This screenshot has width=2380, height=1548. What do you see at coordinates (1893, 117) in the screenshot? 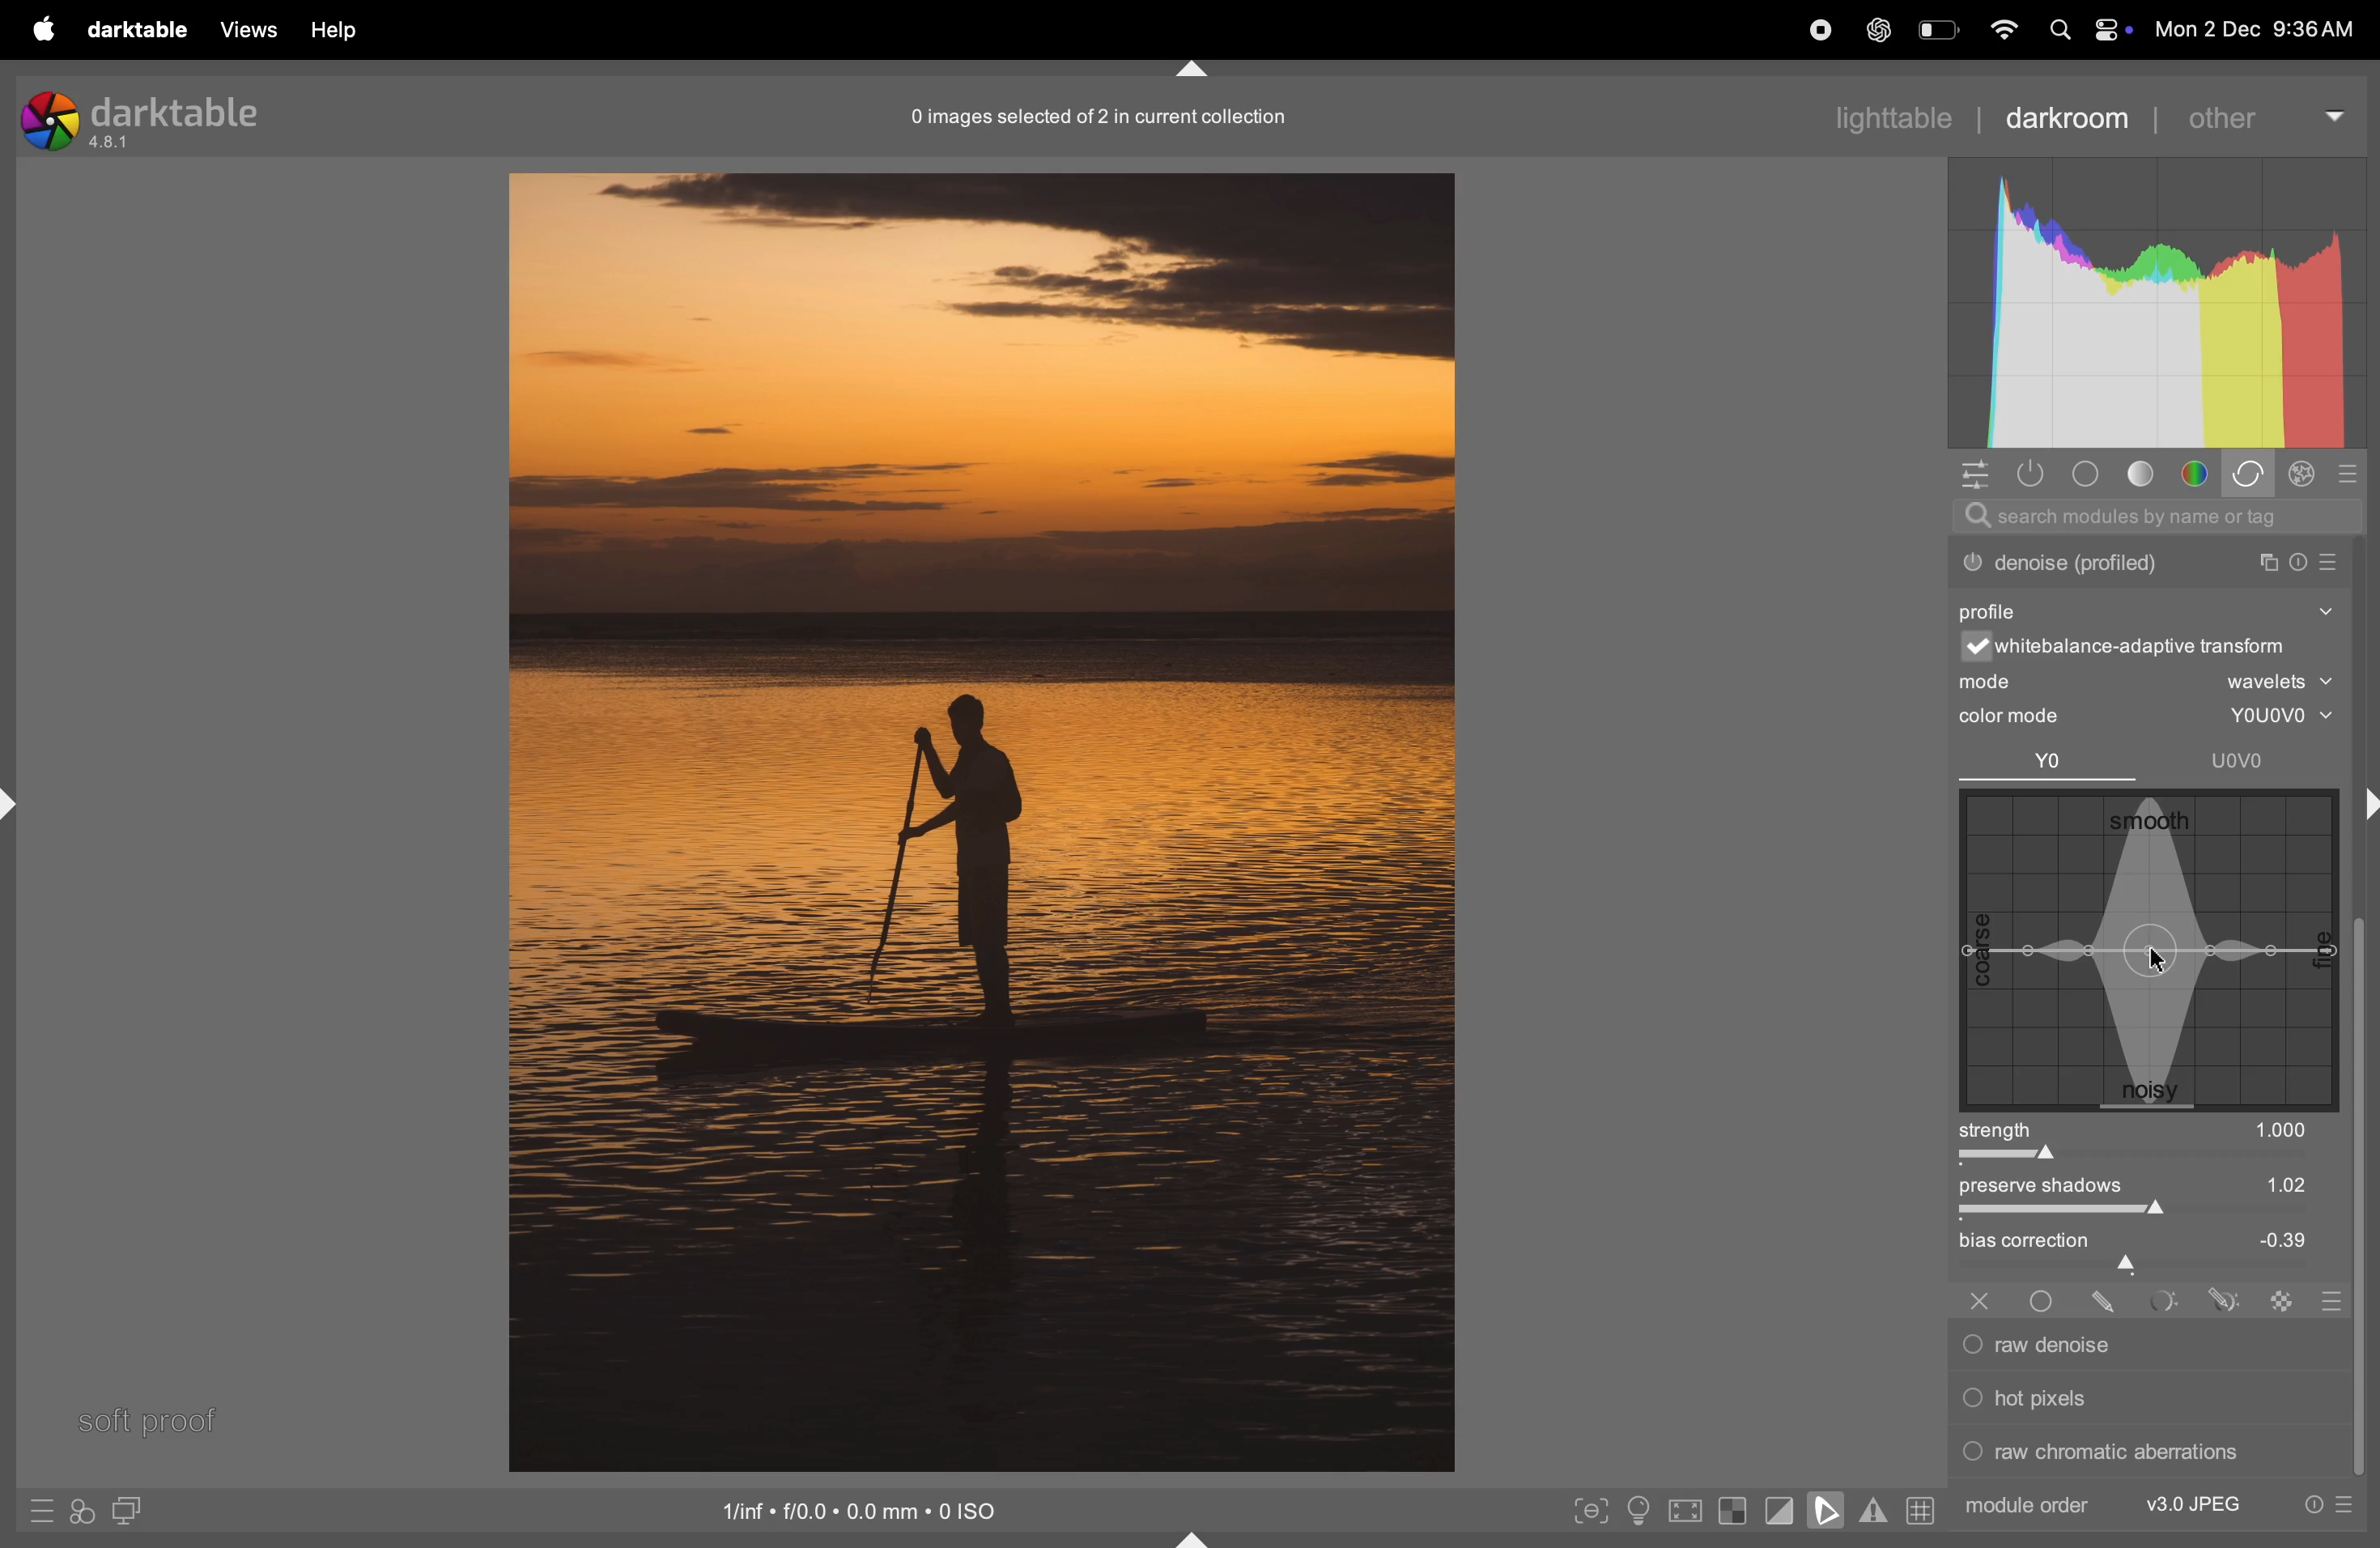
I see `lighttable` at bounding box center [1893, 117].